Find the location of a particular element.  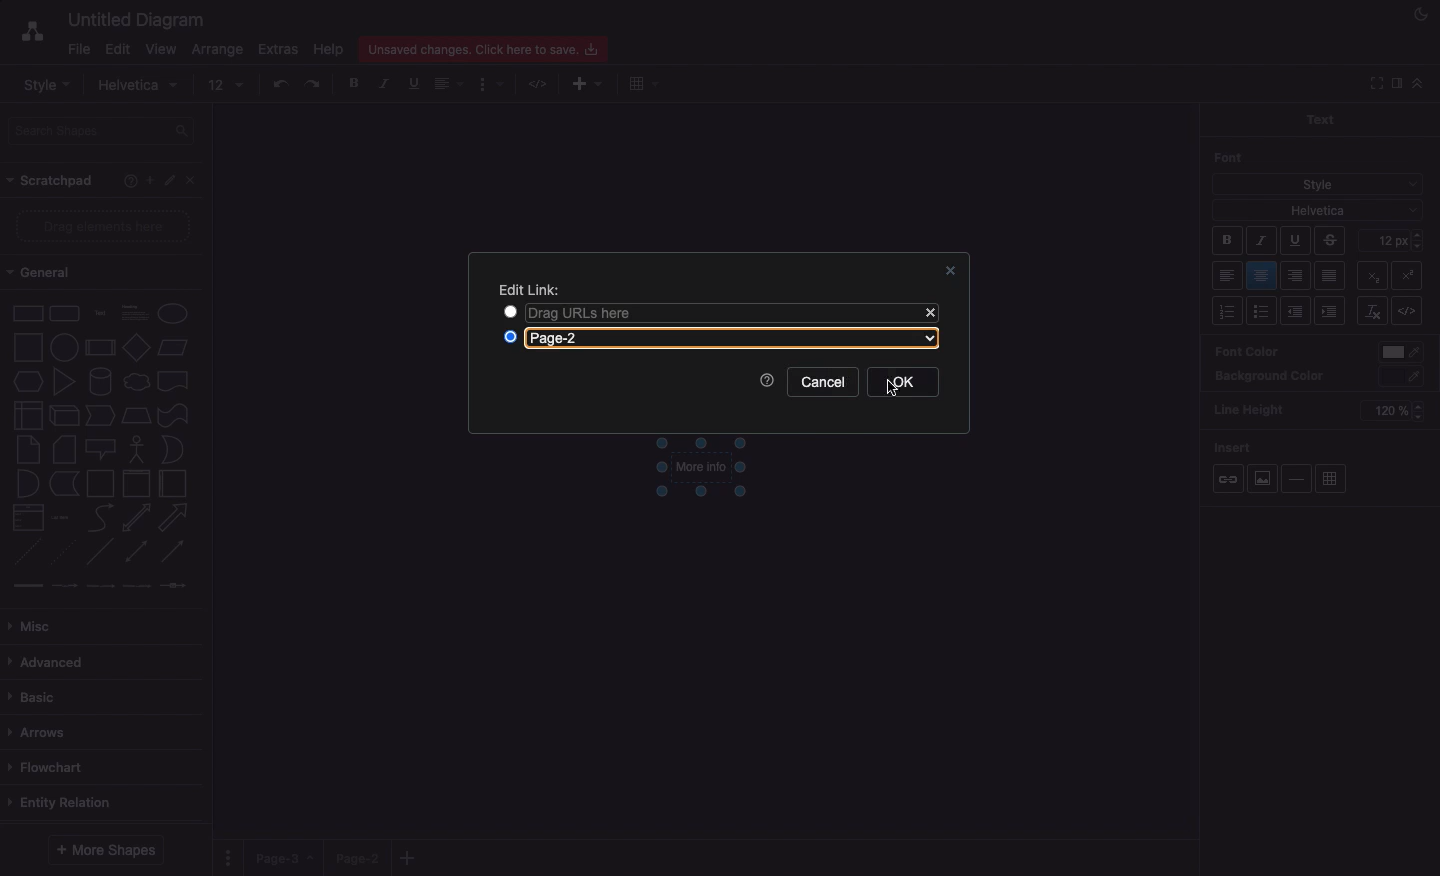

Horizontal is located at coordinates (1299, 478).